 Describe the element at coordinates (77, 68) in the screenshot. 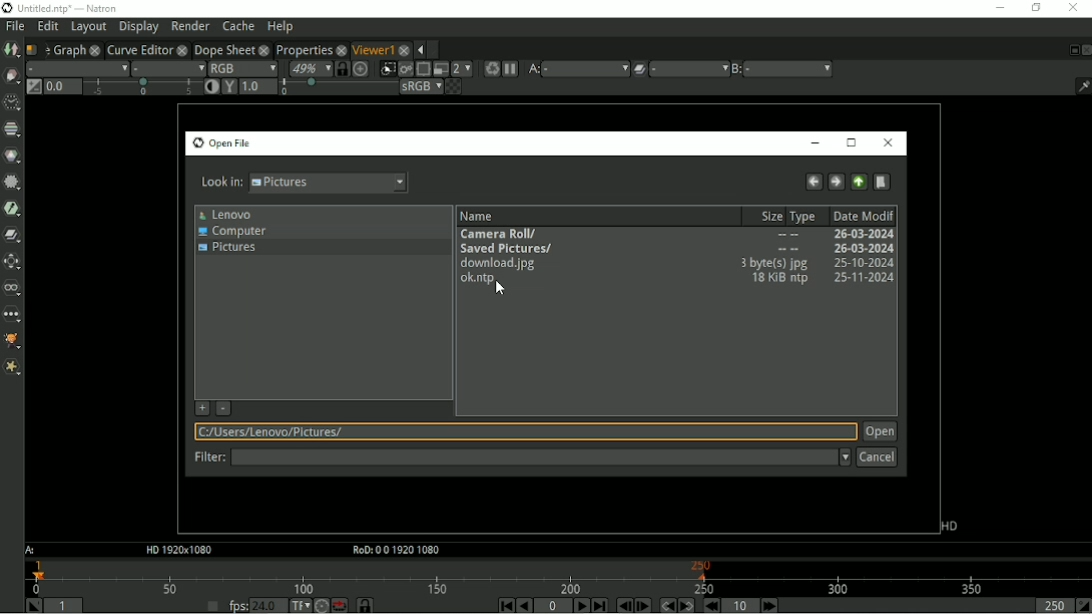

I see `Layer` at that location.